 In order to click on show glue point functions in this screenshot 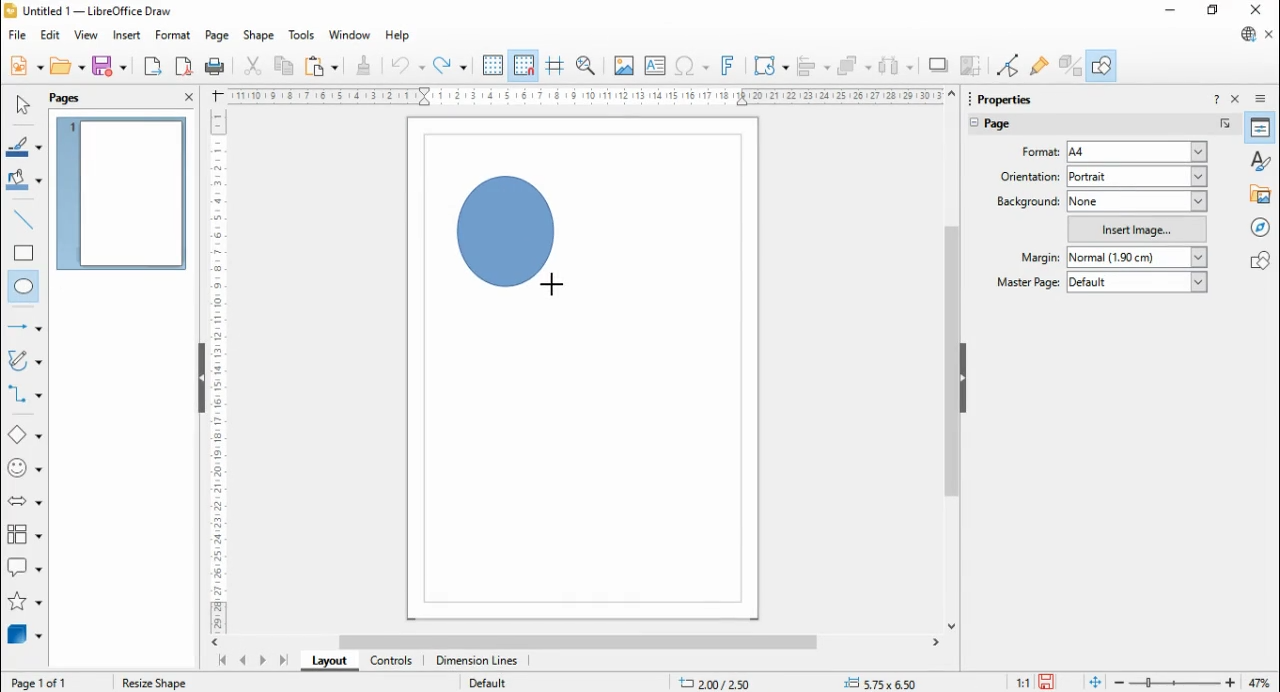, I will do `click(1041, 65)`.